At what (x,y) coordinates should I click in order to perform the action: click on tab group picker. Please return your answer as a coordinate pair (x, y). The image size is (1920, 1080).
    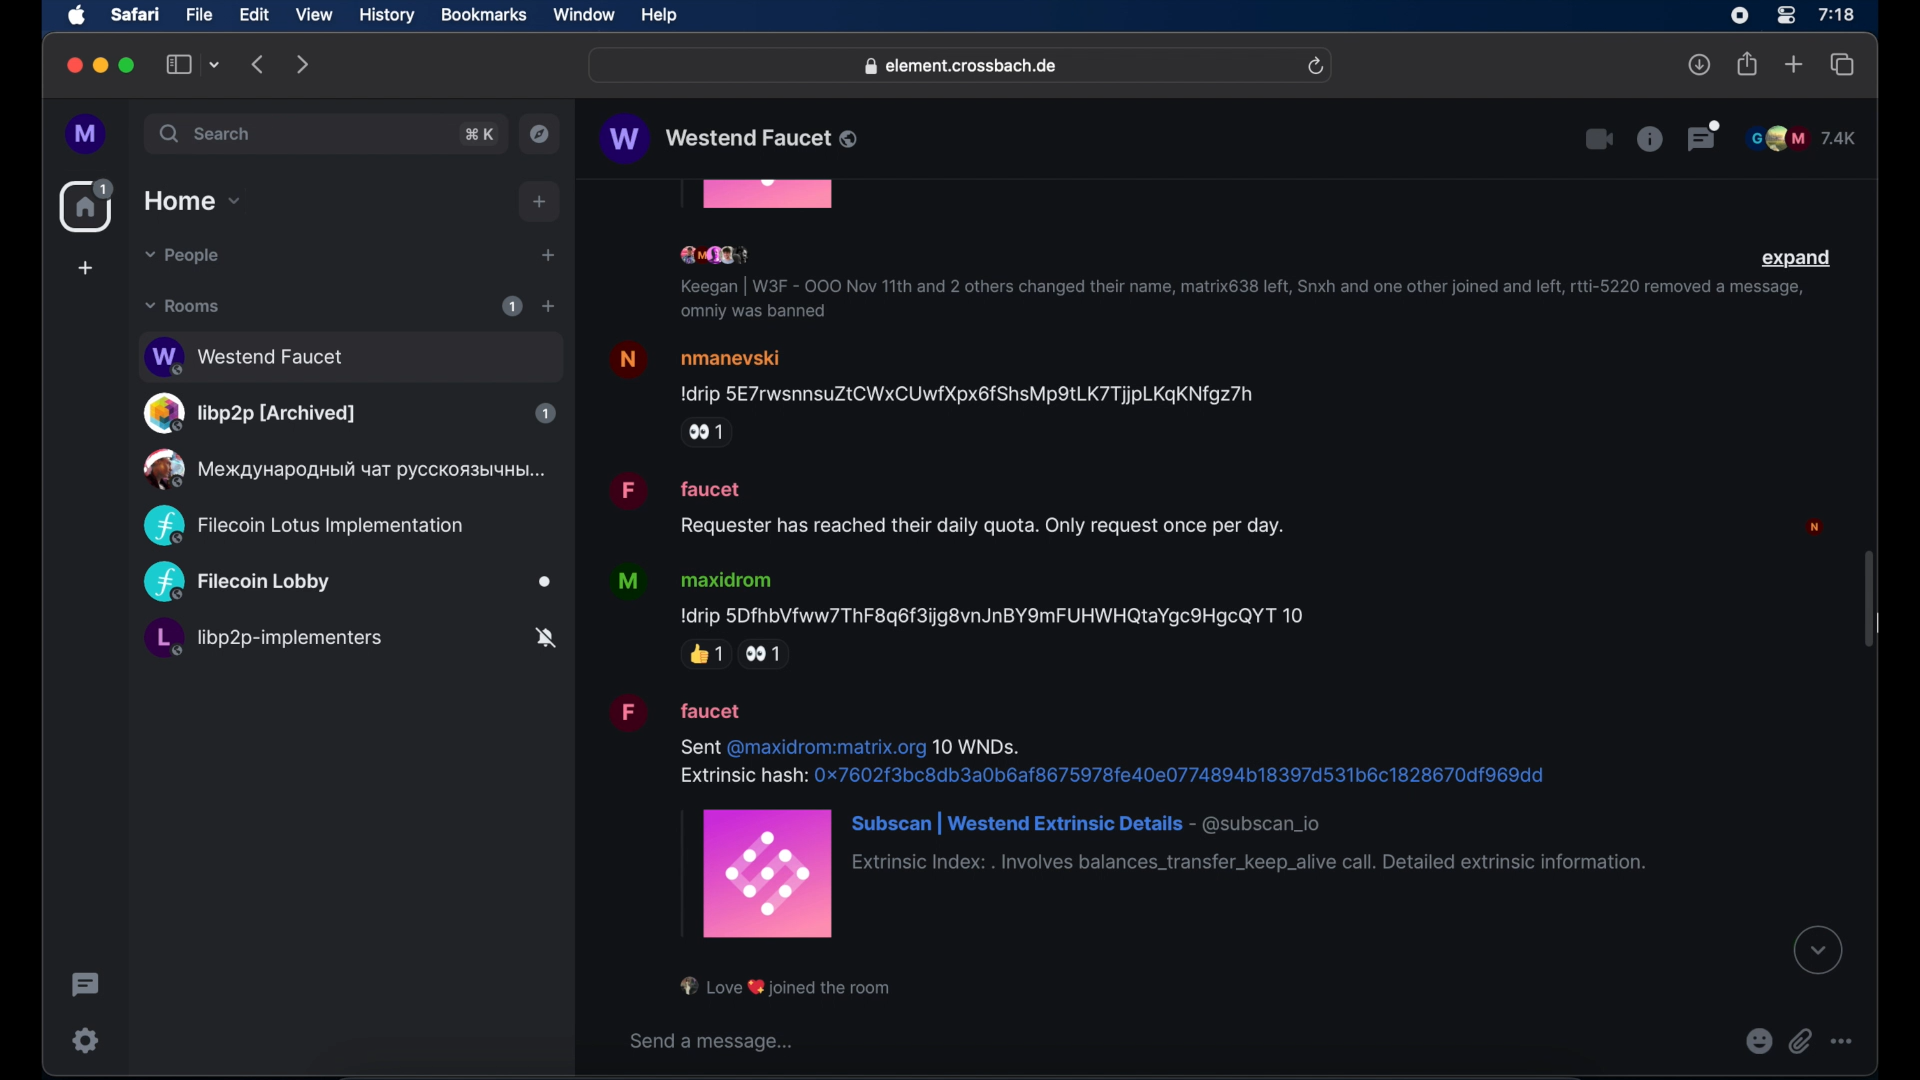
    Looking at the image, I should click on (215, 64).